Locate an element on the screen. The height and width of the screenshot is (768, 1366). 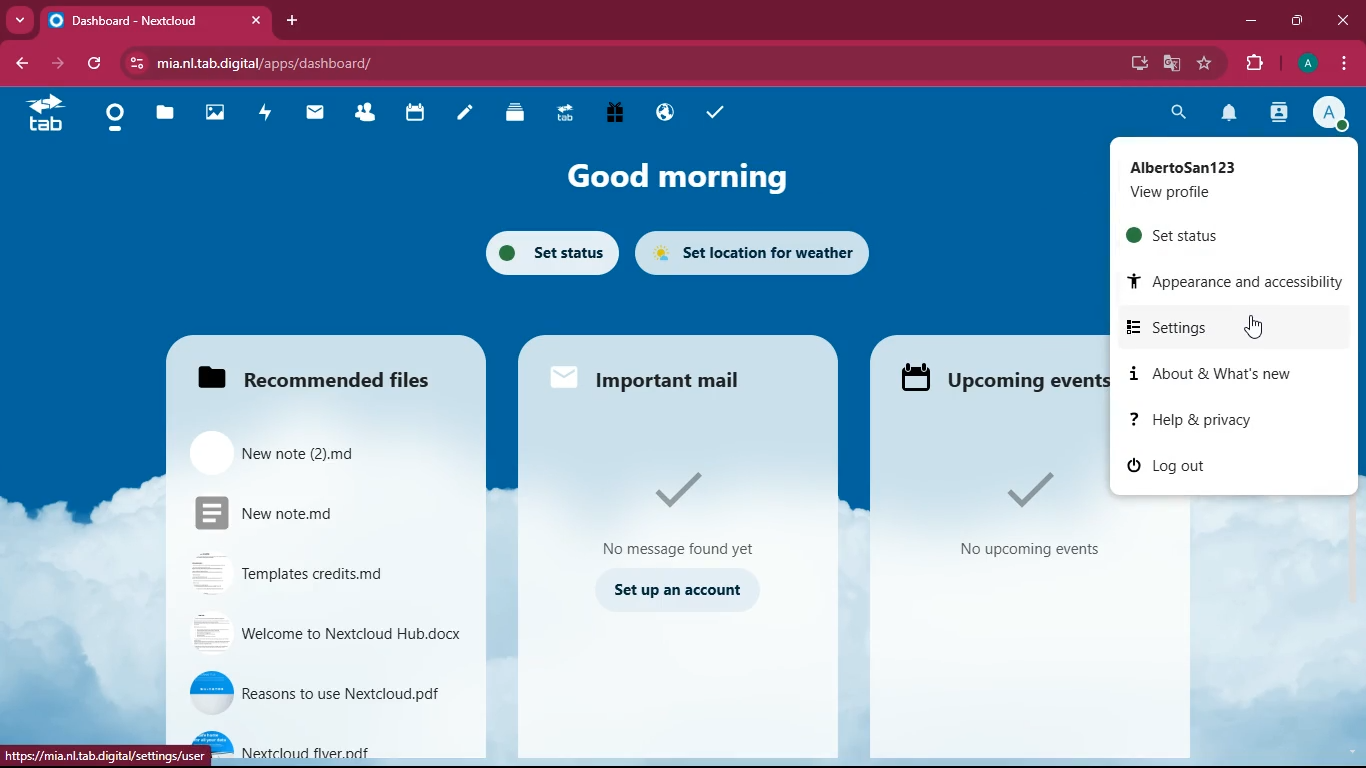
Accpunt is located at coordinates (1306, 64).